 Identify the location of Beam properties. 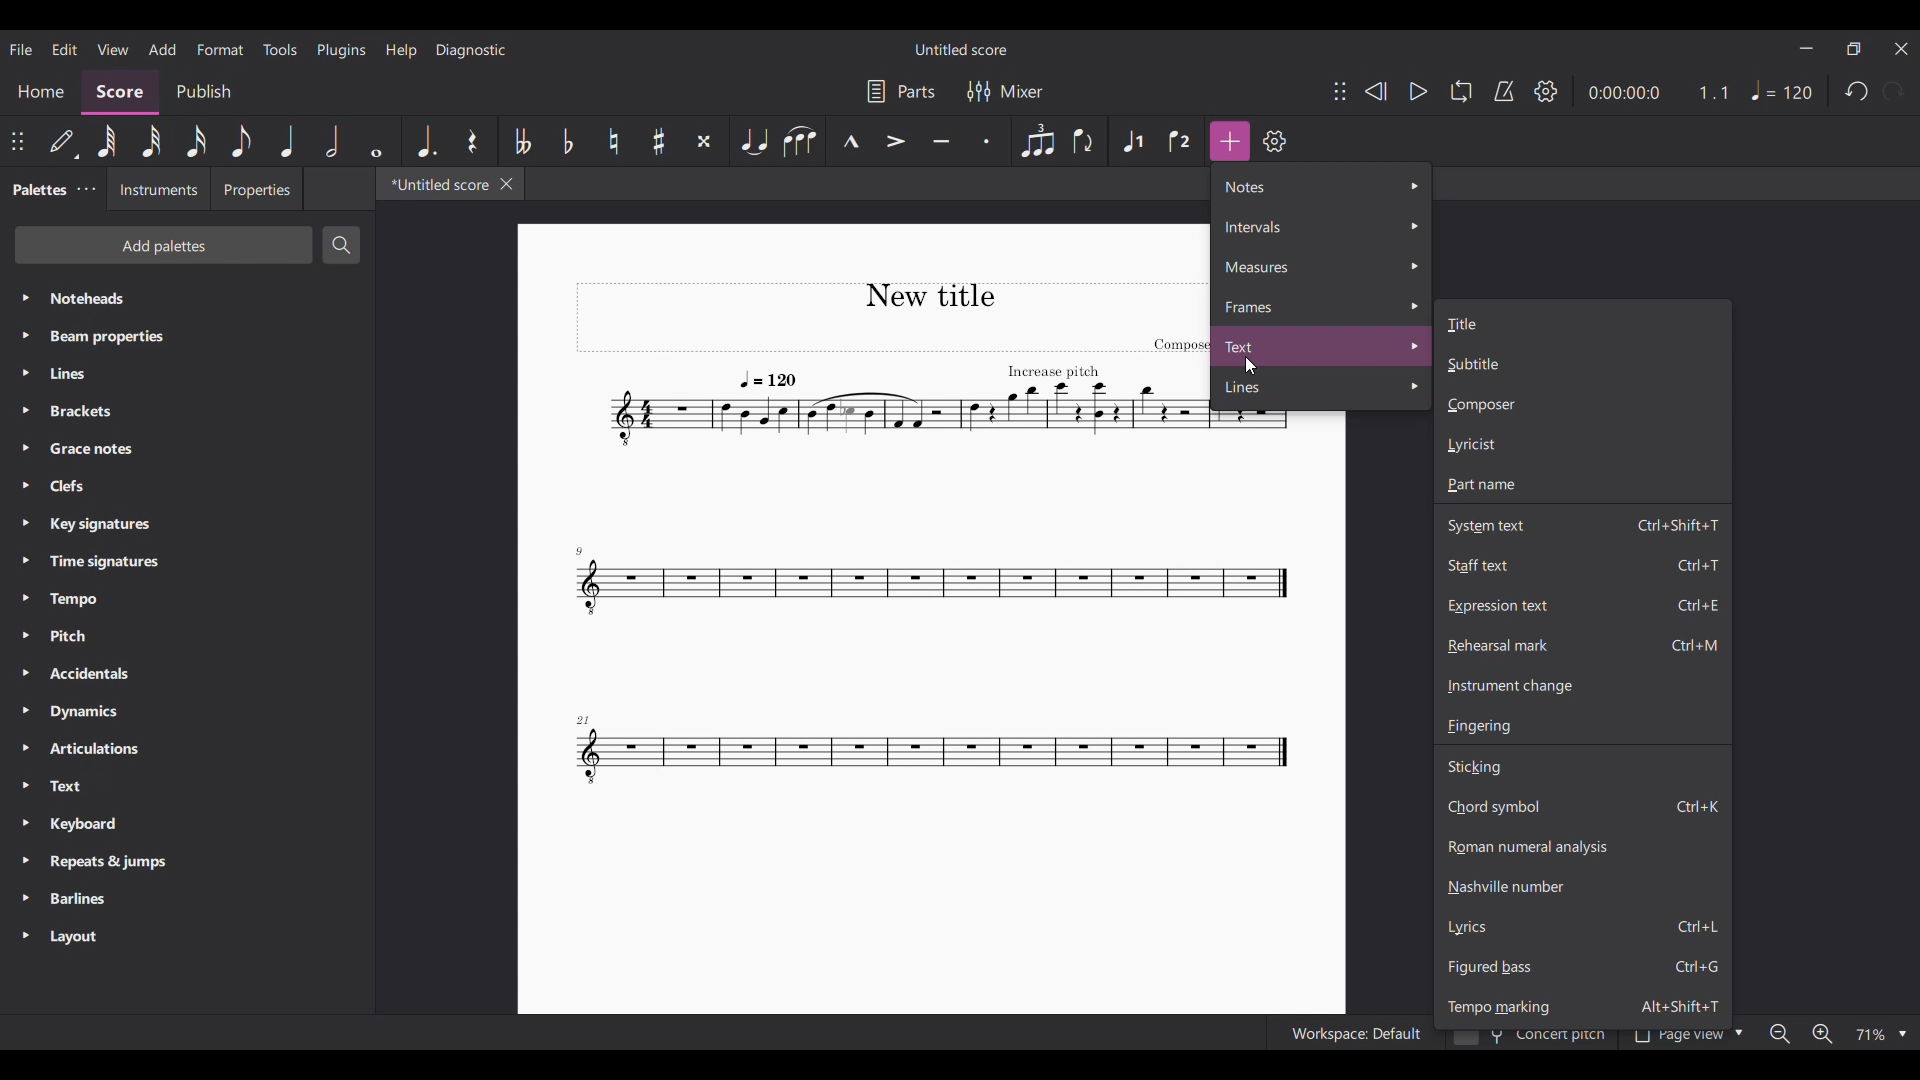
(186, 336).